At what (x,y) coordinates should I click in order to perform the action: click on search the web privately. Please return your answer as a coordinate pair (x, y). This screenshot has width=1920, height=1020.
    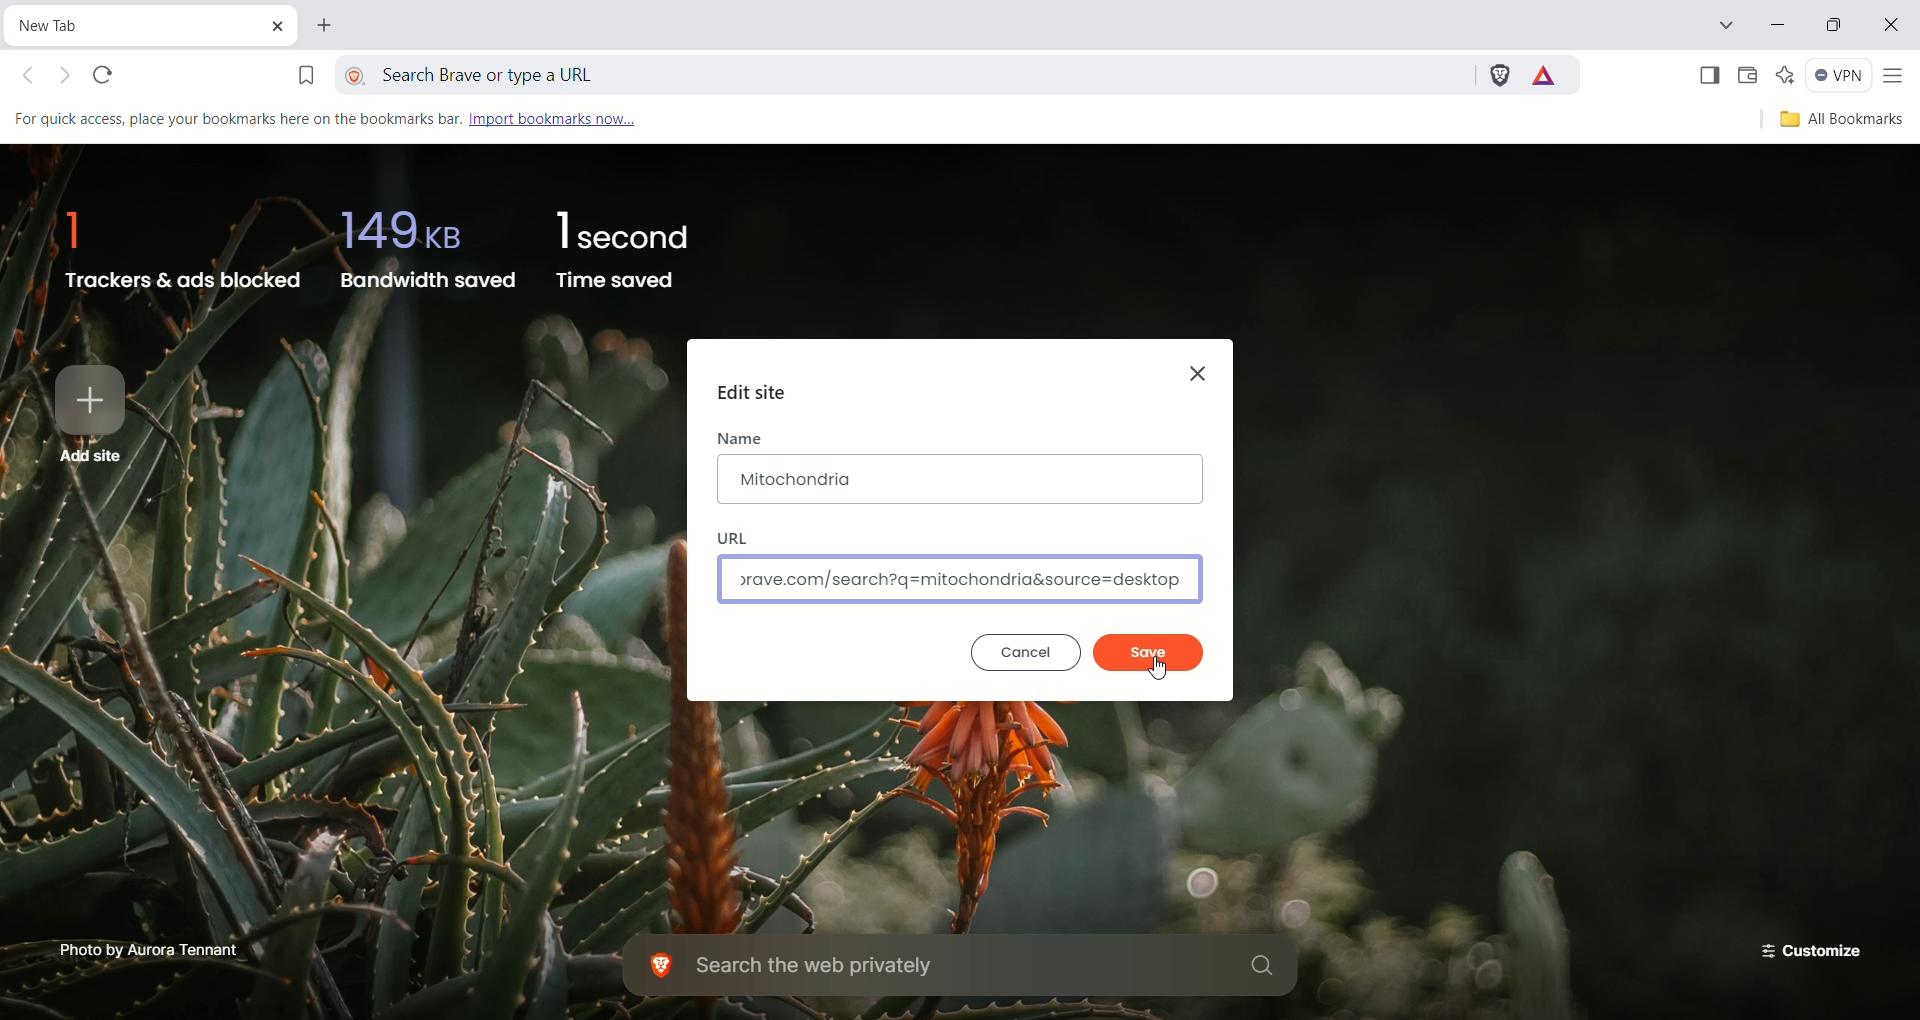
    Looking at the image, I should click on (965, 967).